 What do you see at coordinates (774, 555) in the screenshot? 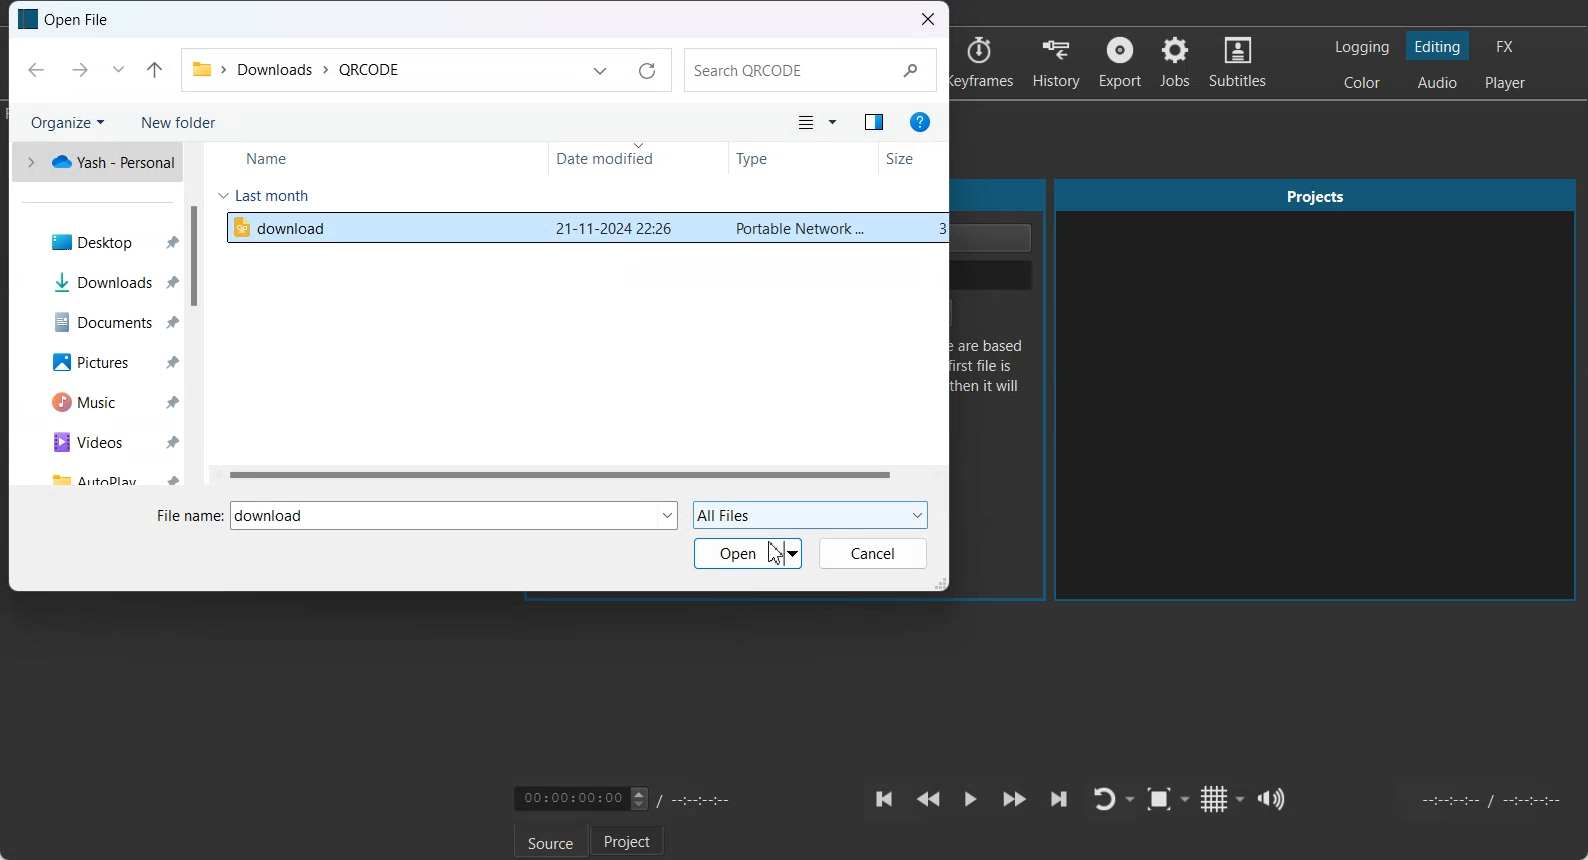
I see `Cursor` at bounding box center [774, 555].